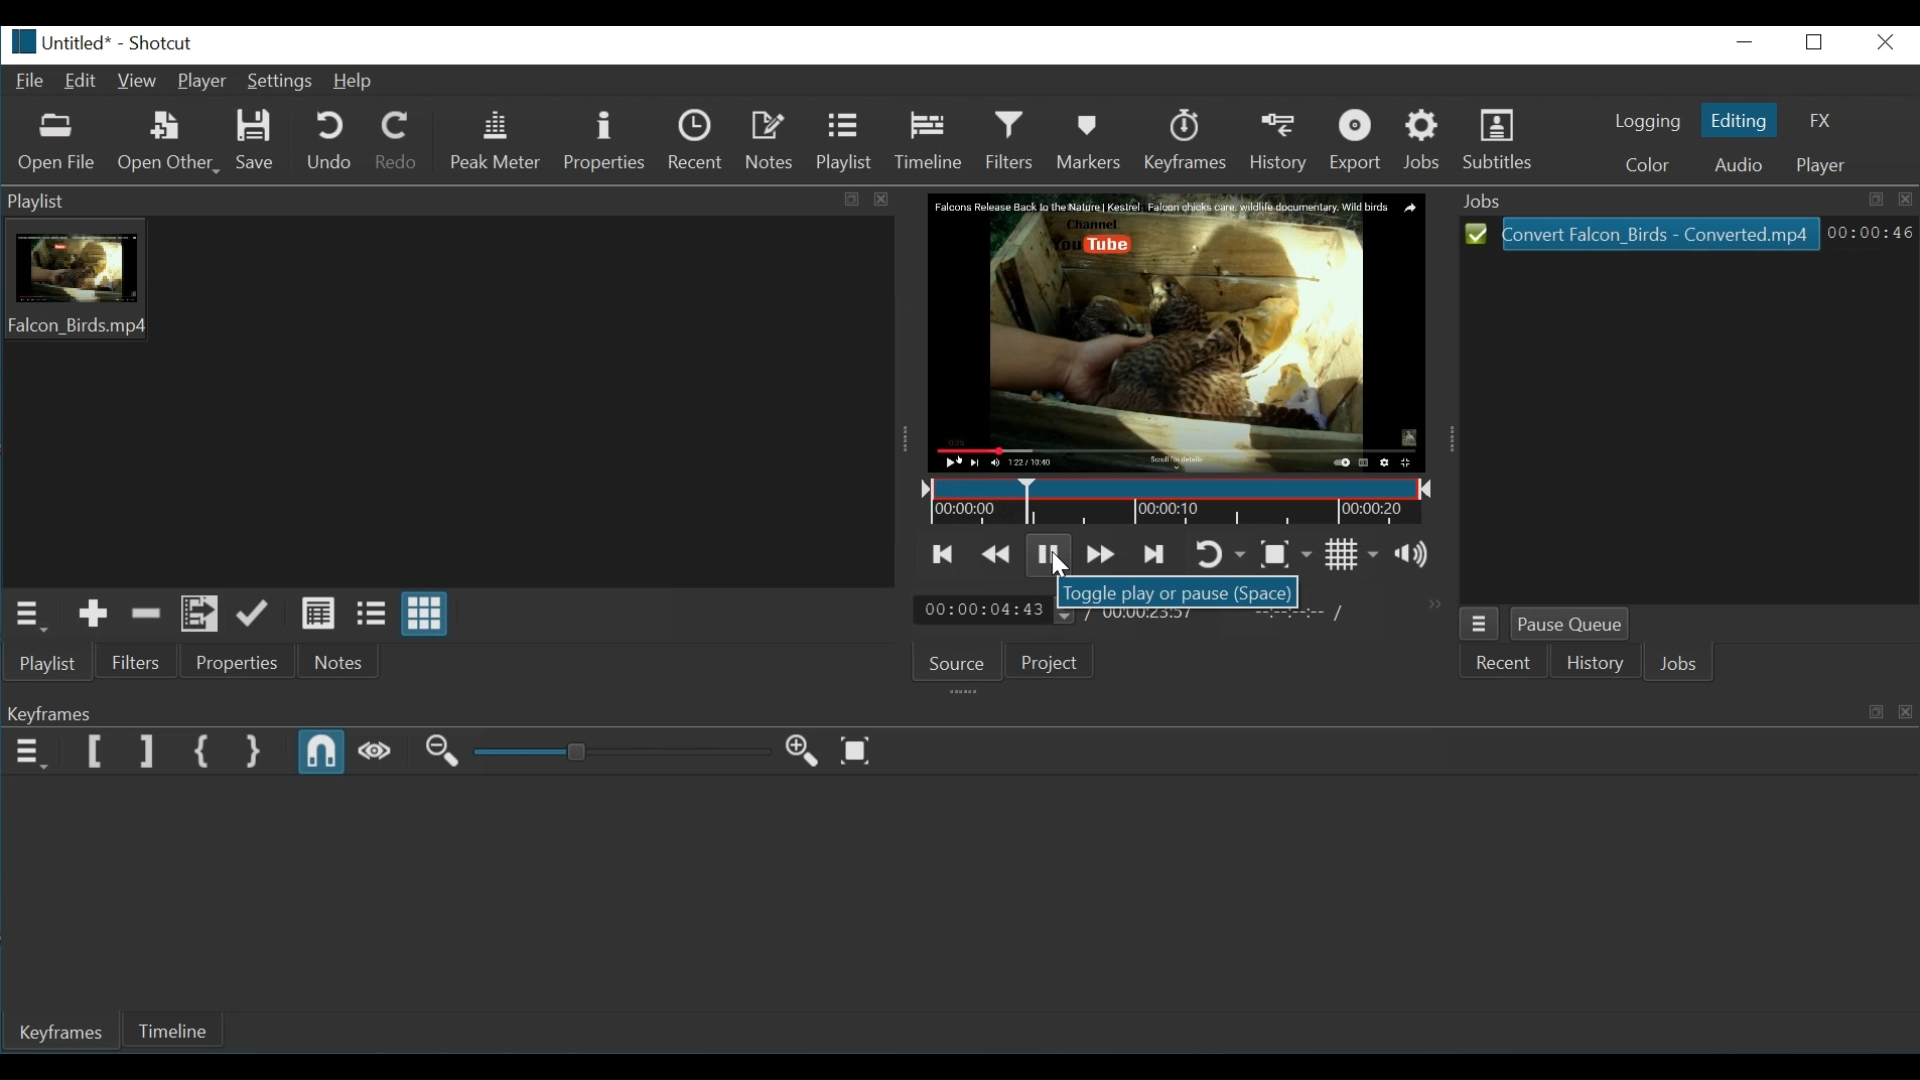  What do you see at coordinates (355, 82) in the screenshot?
I see `Help` at bounding box center [355, 82].